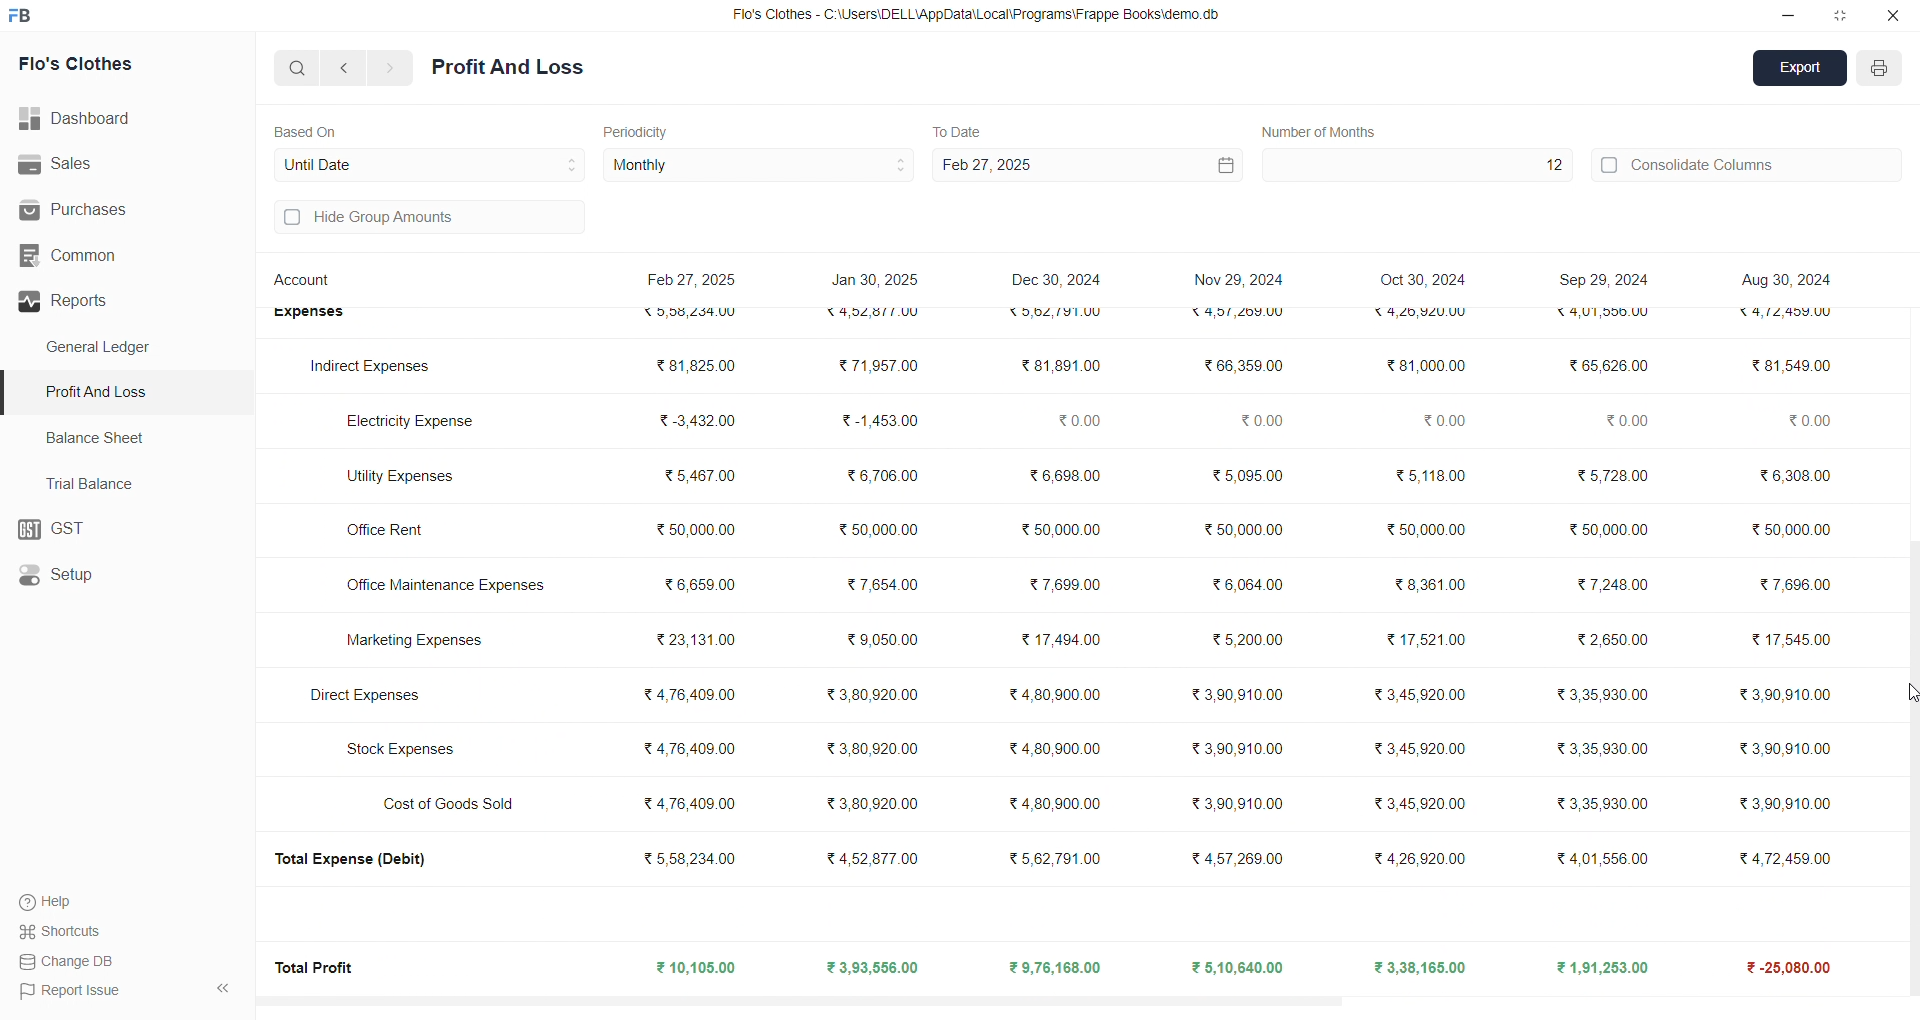  Describe the element at coordinates (1422, 804) in the screenshot. I see `₹3,45,920.00` at that location.